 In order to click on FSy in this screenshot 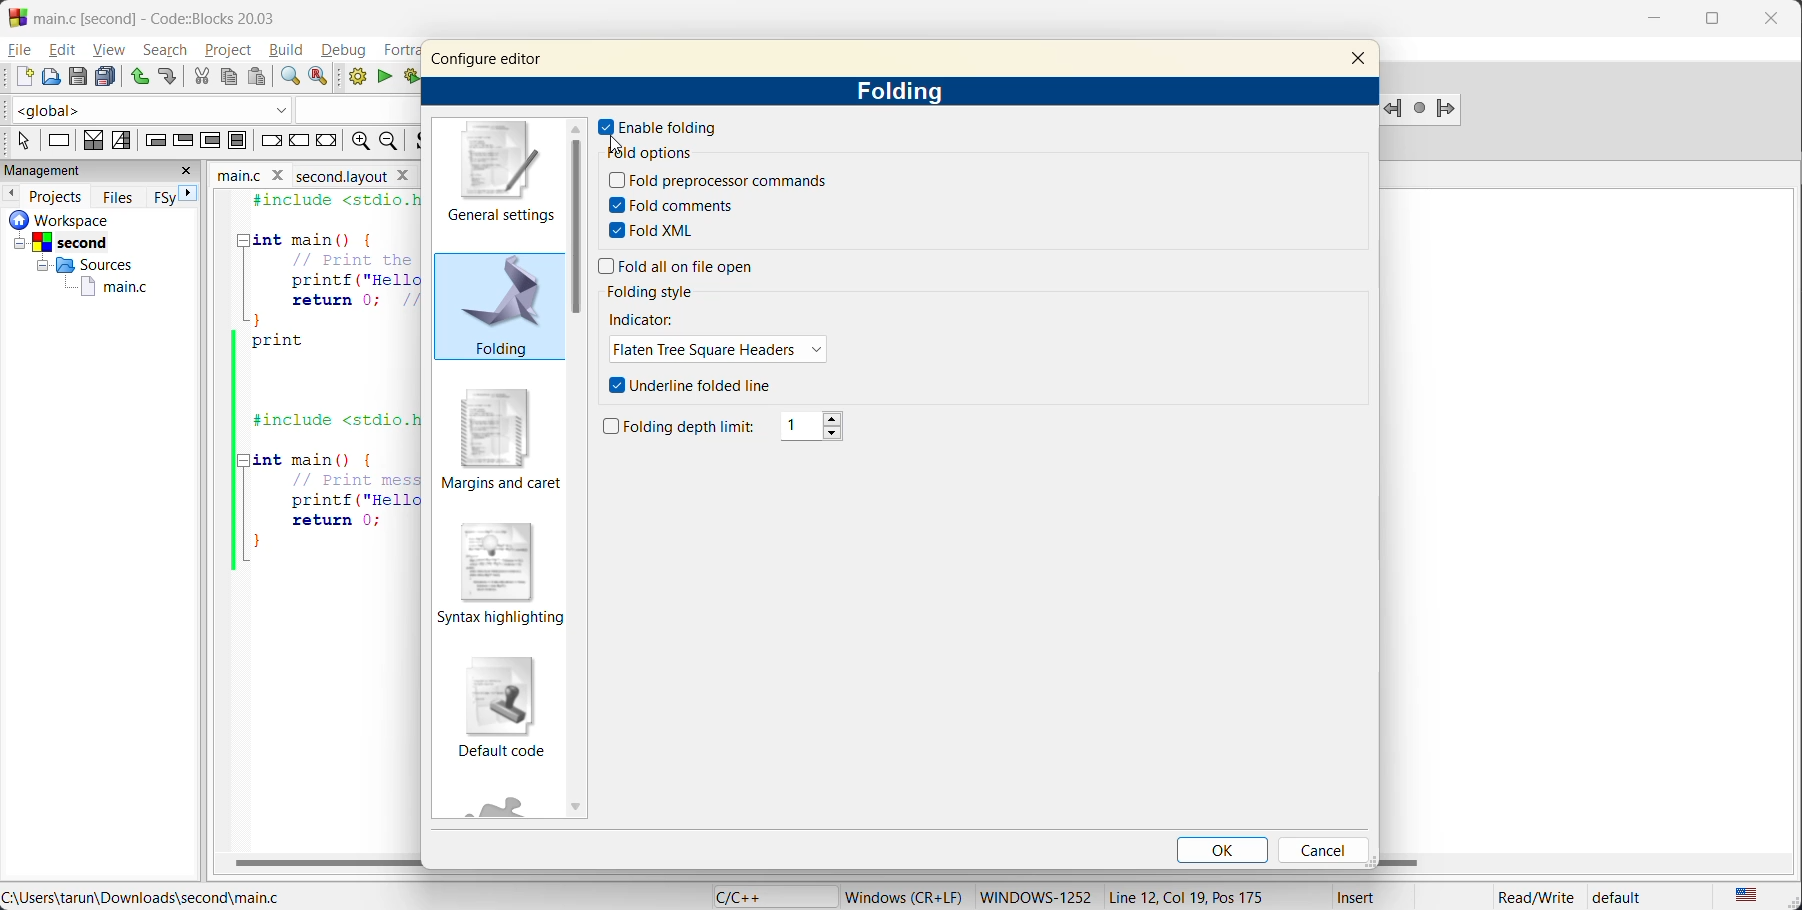, I will do `click(163, 201)`.